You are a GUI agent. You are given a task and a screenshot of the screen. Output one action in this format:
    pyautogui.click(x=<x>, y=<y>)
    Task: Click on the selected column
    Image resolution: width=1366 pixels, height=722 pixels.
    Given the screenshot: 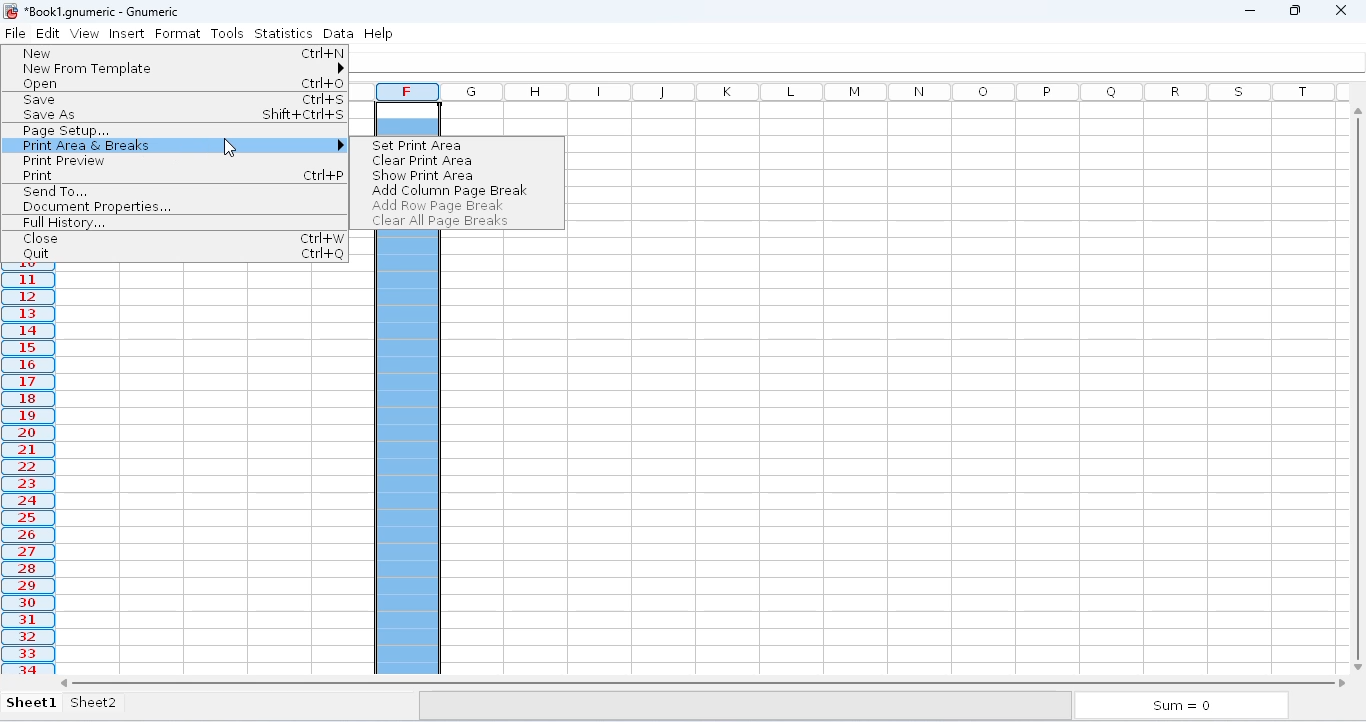 What is the action you would take?
    pyautogui.click(x=30, y=474)
    